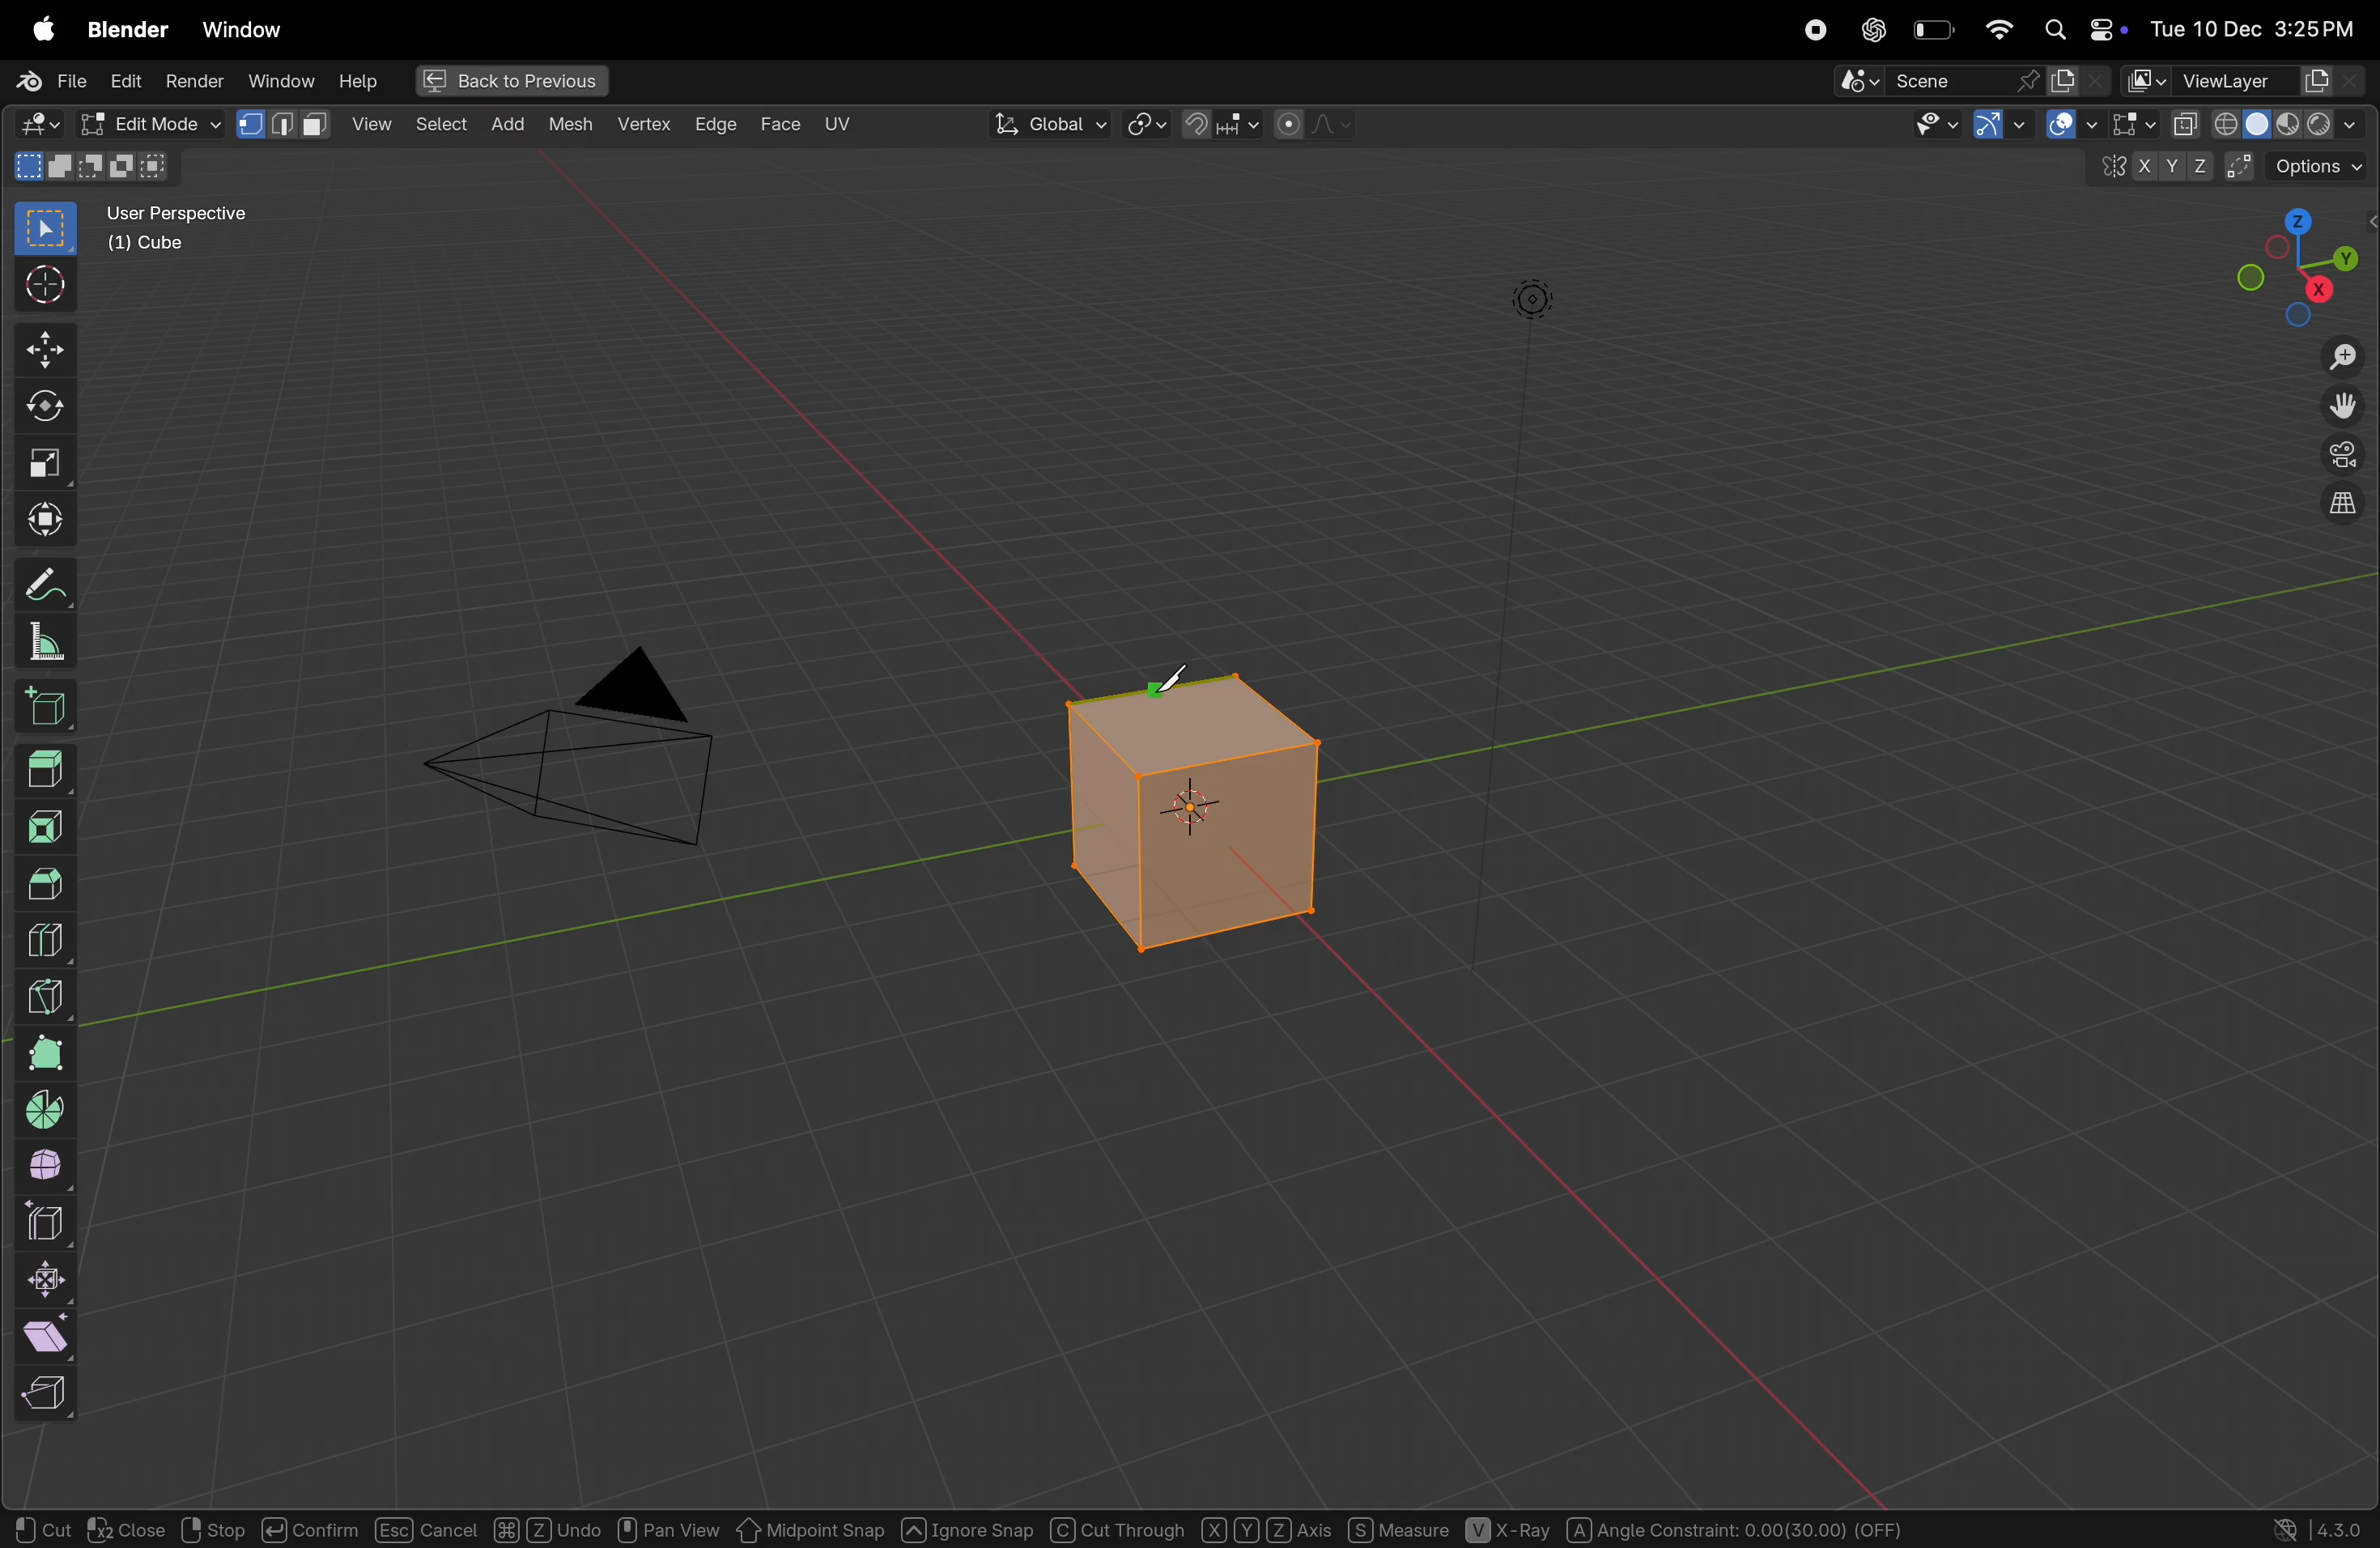 The image size is (2380, 1548). Describe the element at coordinates (2049, 126) in the screenshot. I see `show gimzo` at that location.